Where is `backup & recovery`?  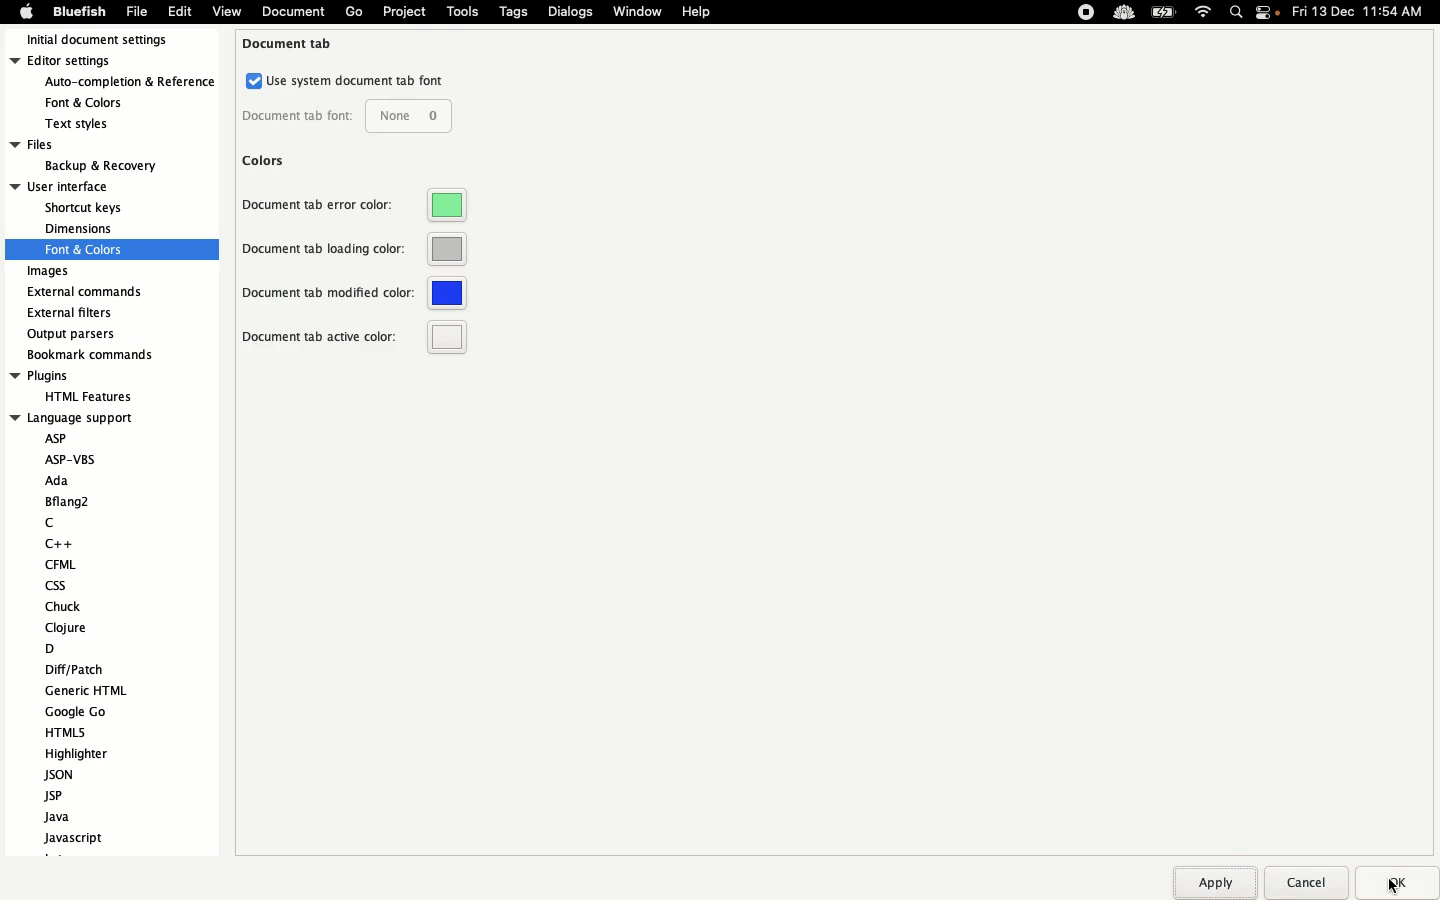
backup & recovery is located at coordinates (98, 166).